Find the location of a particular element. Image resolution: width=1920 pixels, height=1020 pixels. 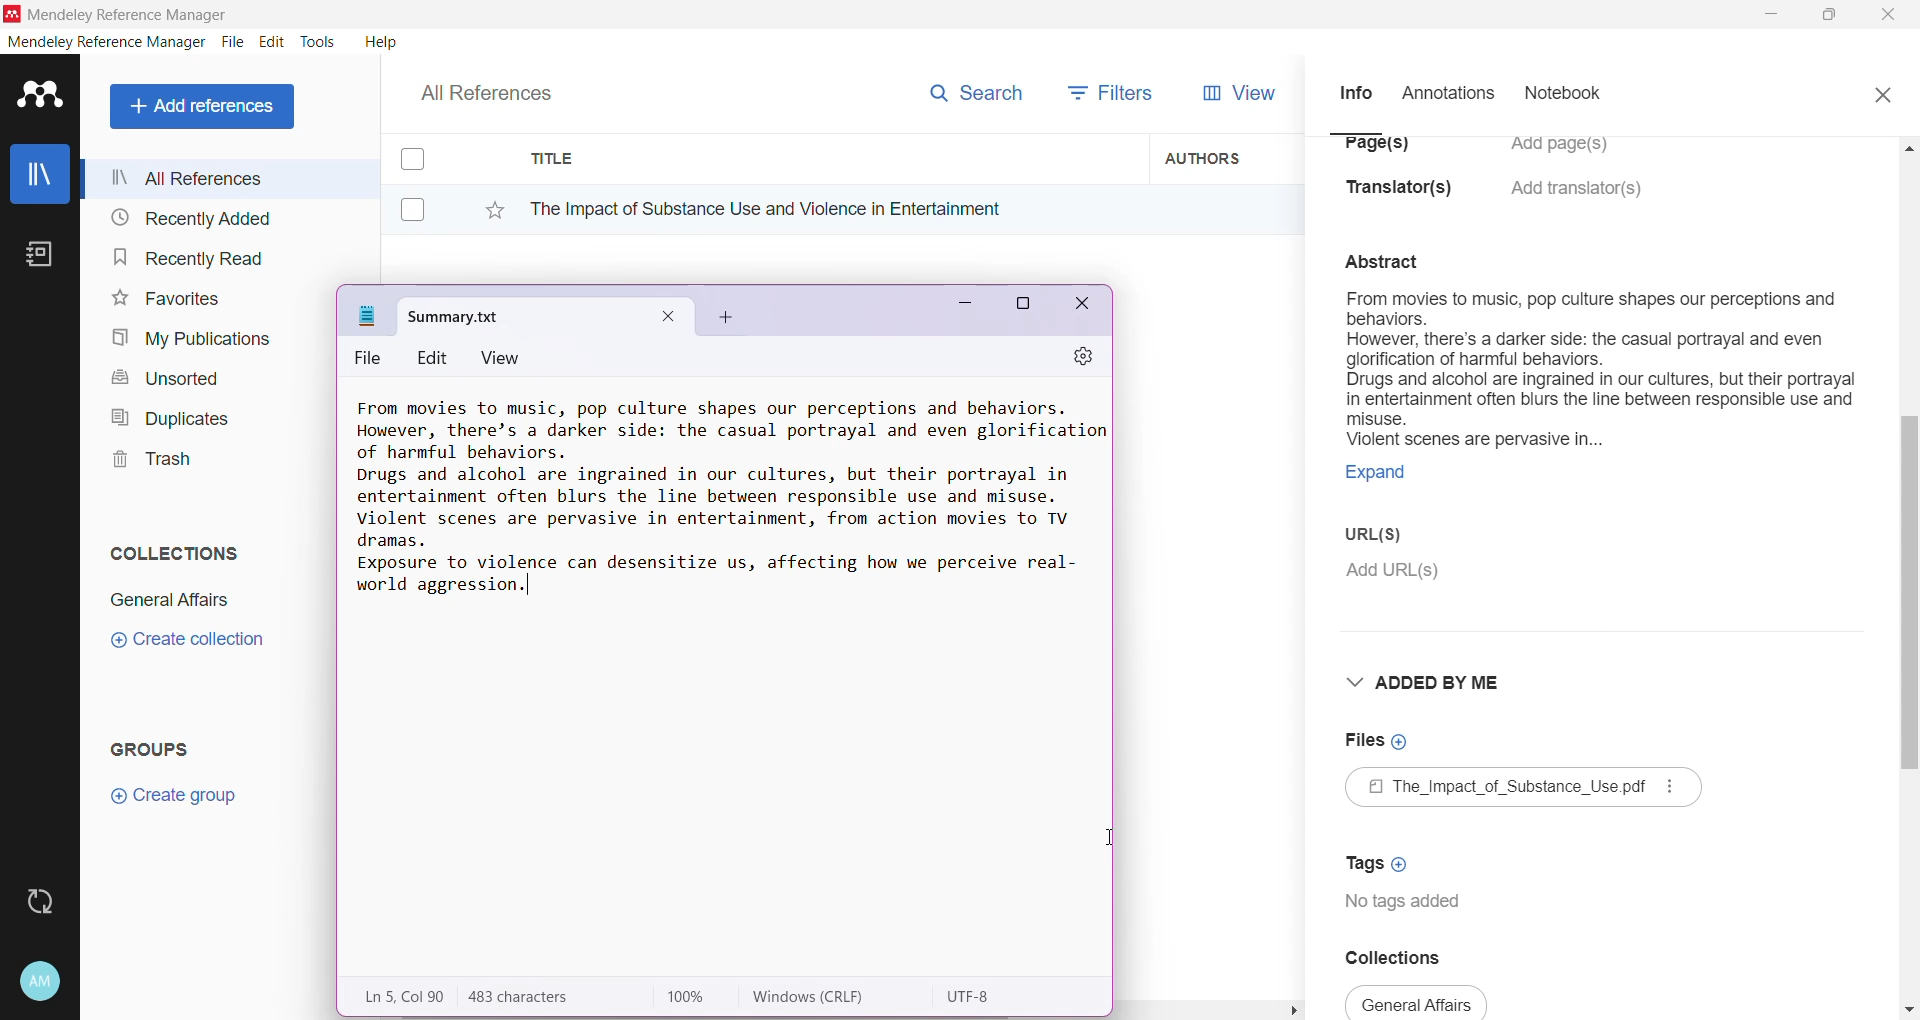

View is located at coordinates (1235, 93).